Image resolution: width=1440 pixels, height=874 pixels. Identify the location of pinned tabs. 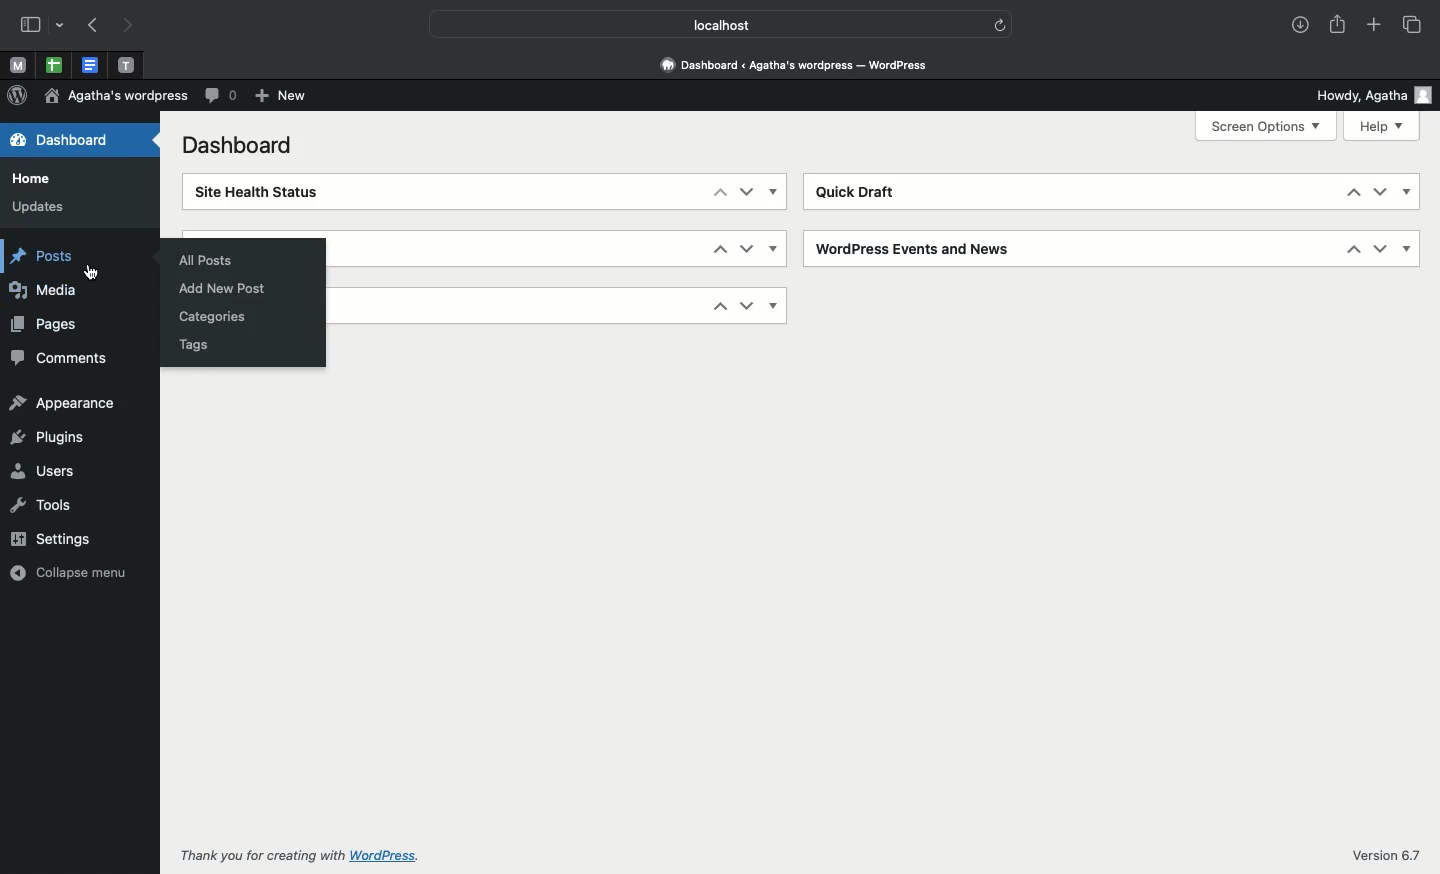
(130, 66).